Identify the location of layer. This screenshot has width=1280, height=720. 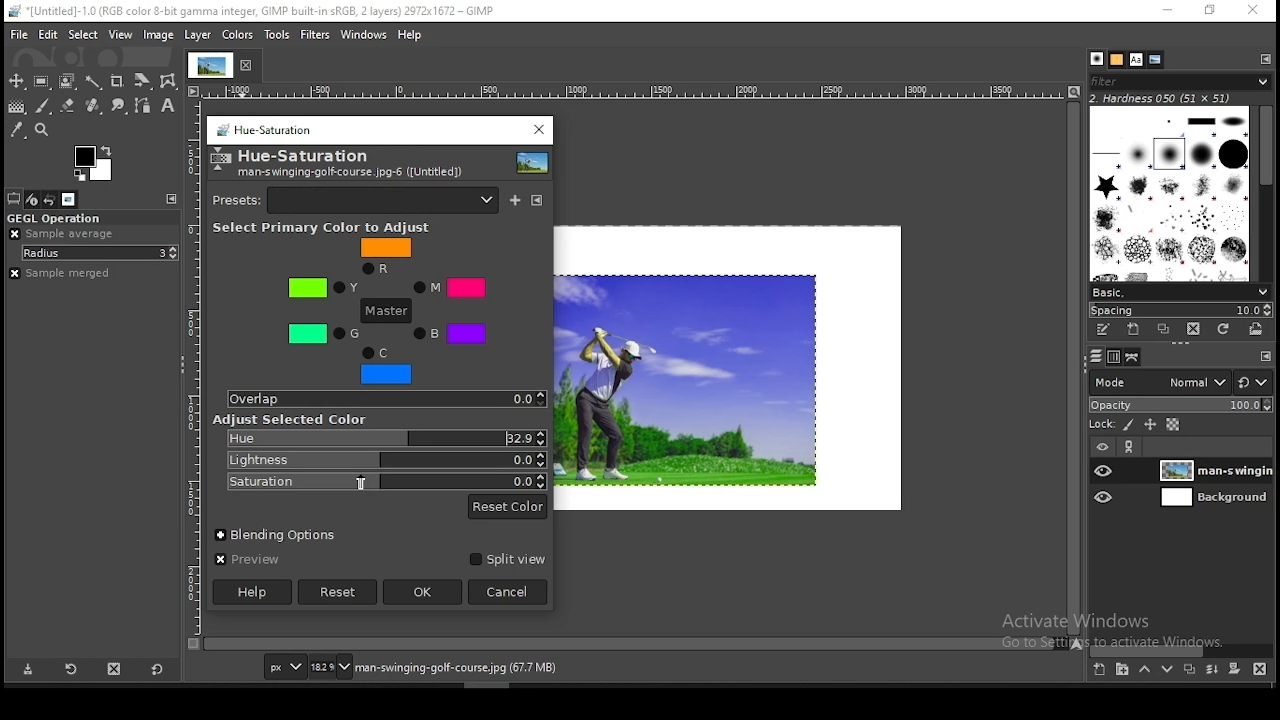
(1216, 500).